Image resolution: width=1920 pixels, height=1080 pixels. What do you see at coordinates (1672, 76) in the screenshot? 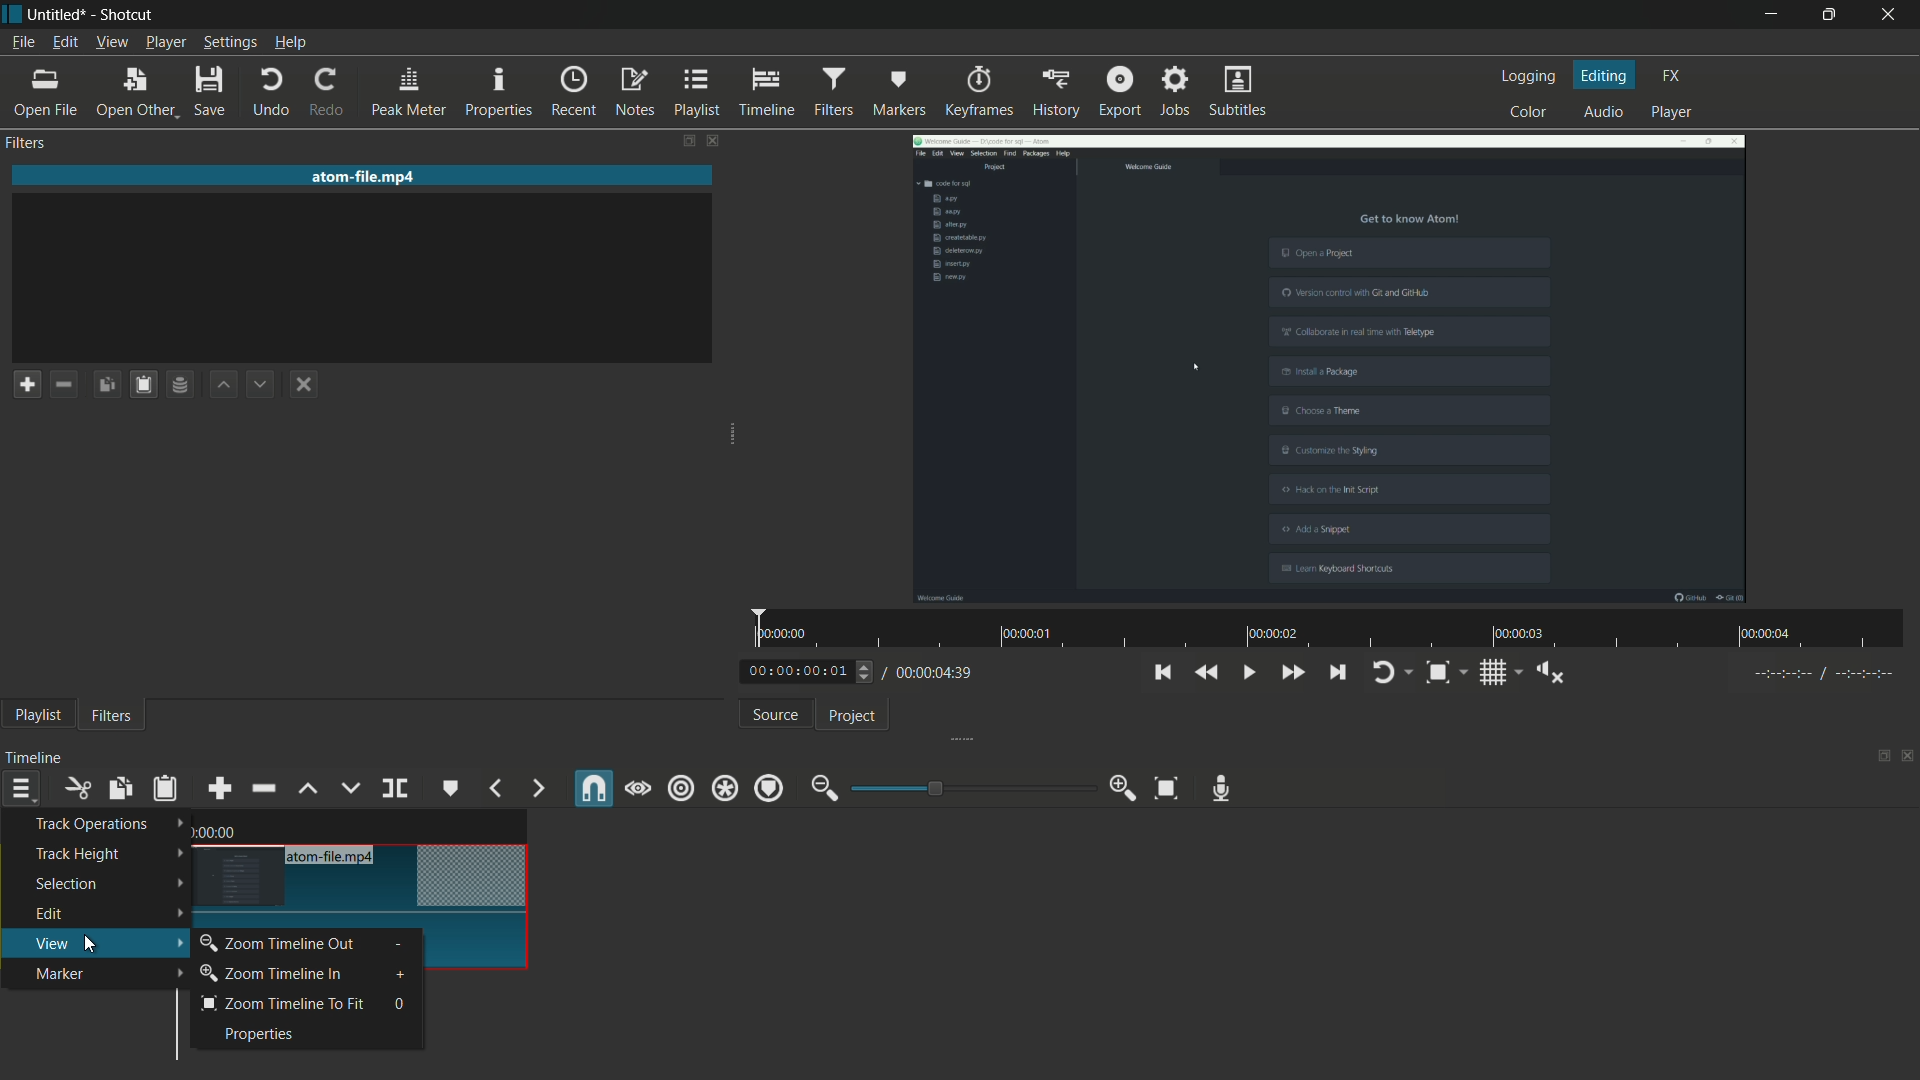
I see `fx` at bounding box center [1672, 76].